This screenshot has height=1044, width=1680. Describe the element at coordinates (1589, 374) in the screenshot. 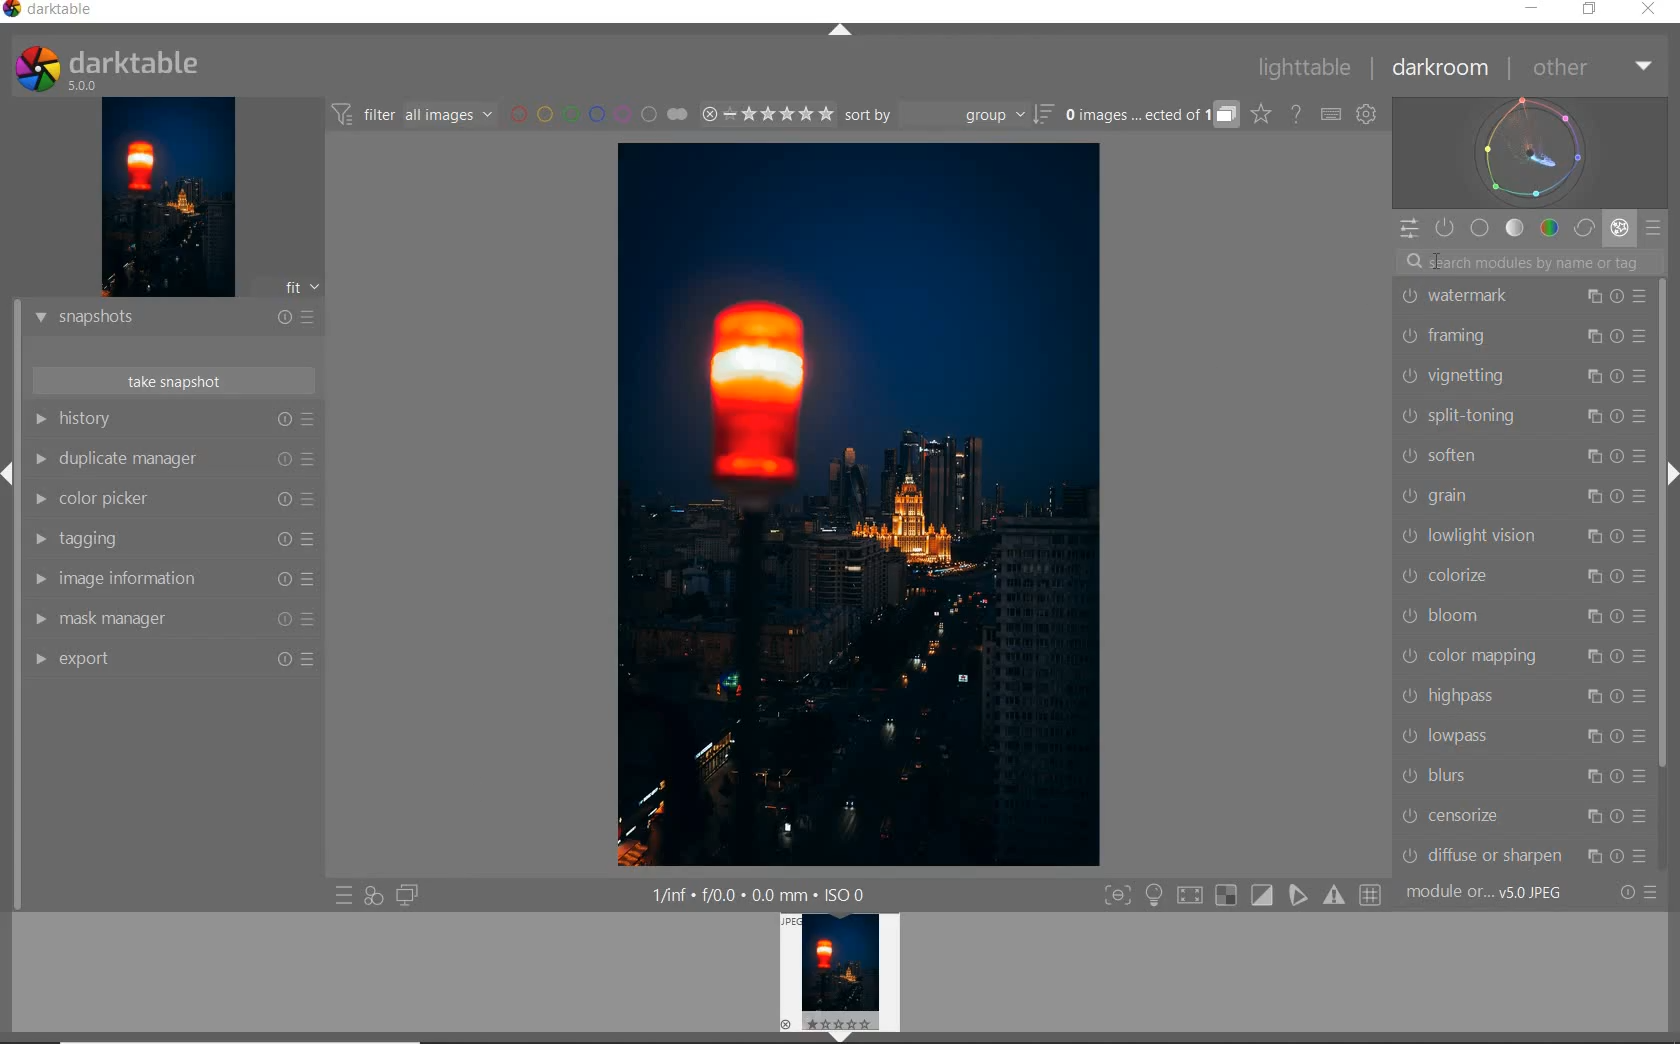

I see `Multiple instance` at that location.